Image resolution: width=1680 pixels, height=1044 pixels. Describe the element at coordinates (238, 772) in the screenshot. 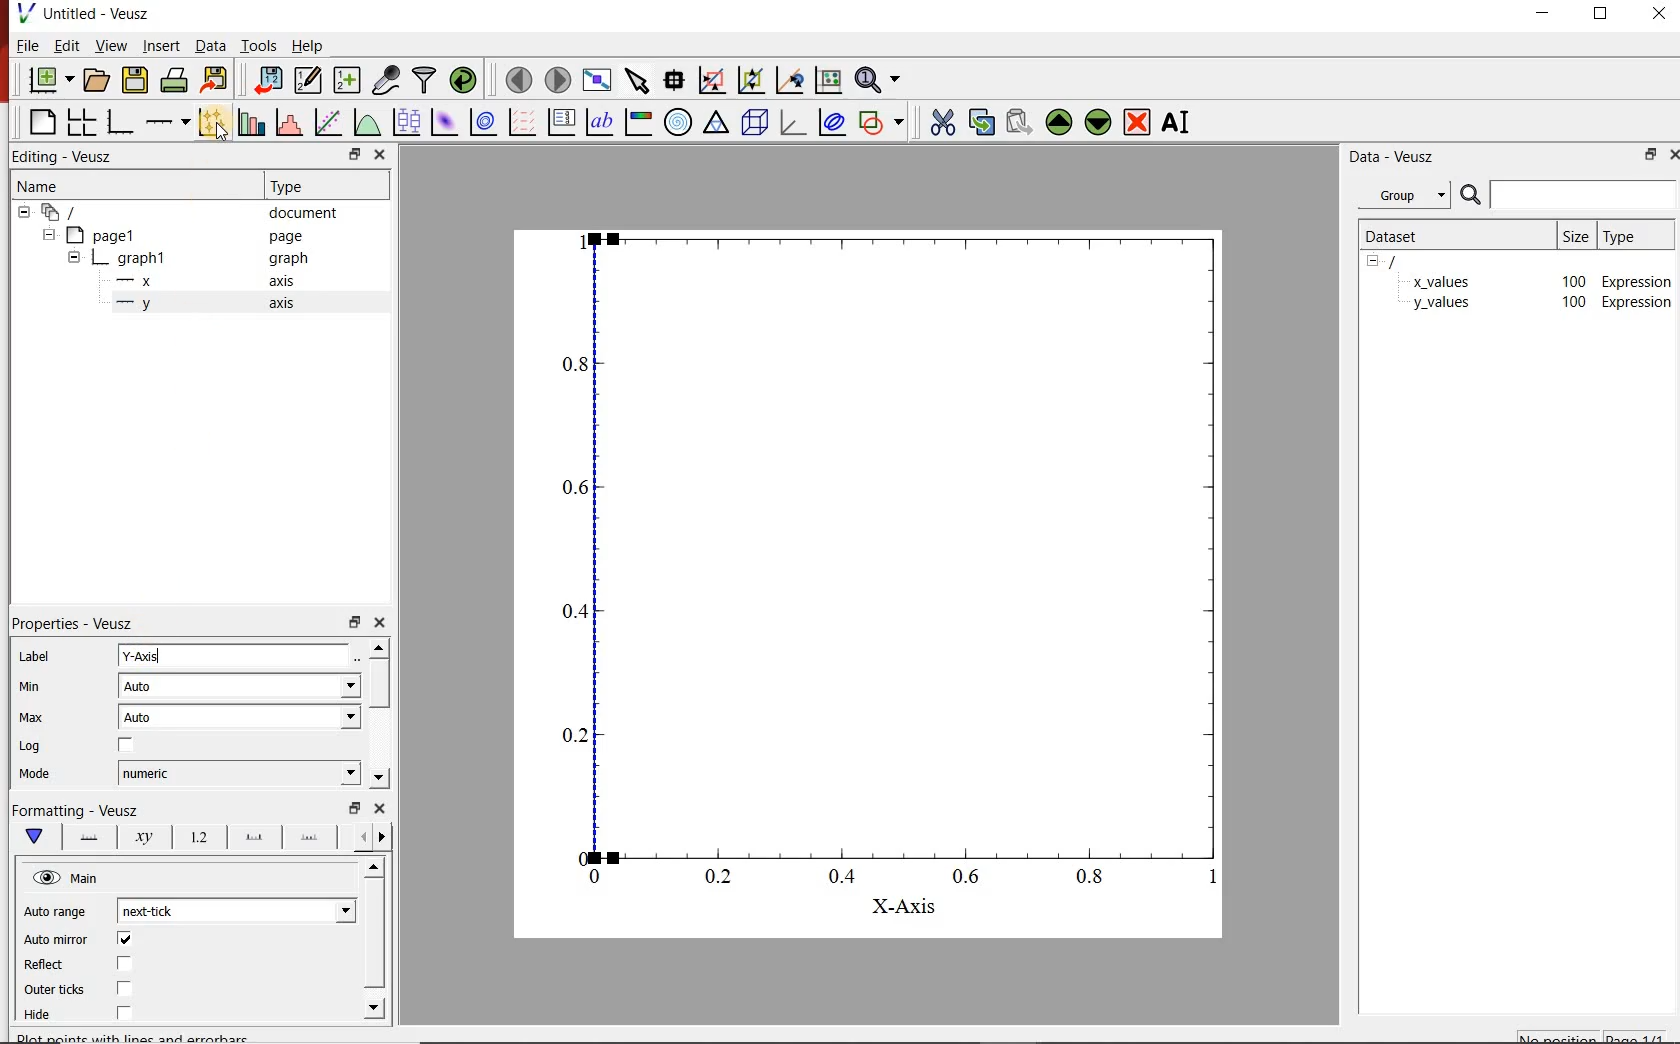

I see `numeric` at that location.